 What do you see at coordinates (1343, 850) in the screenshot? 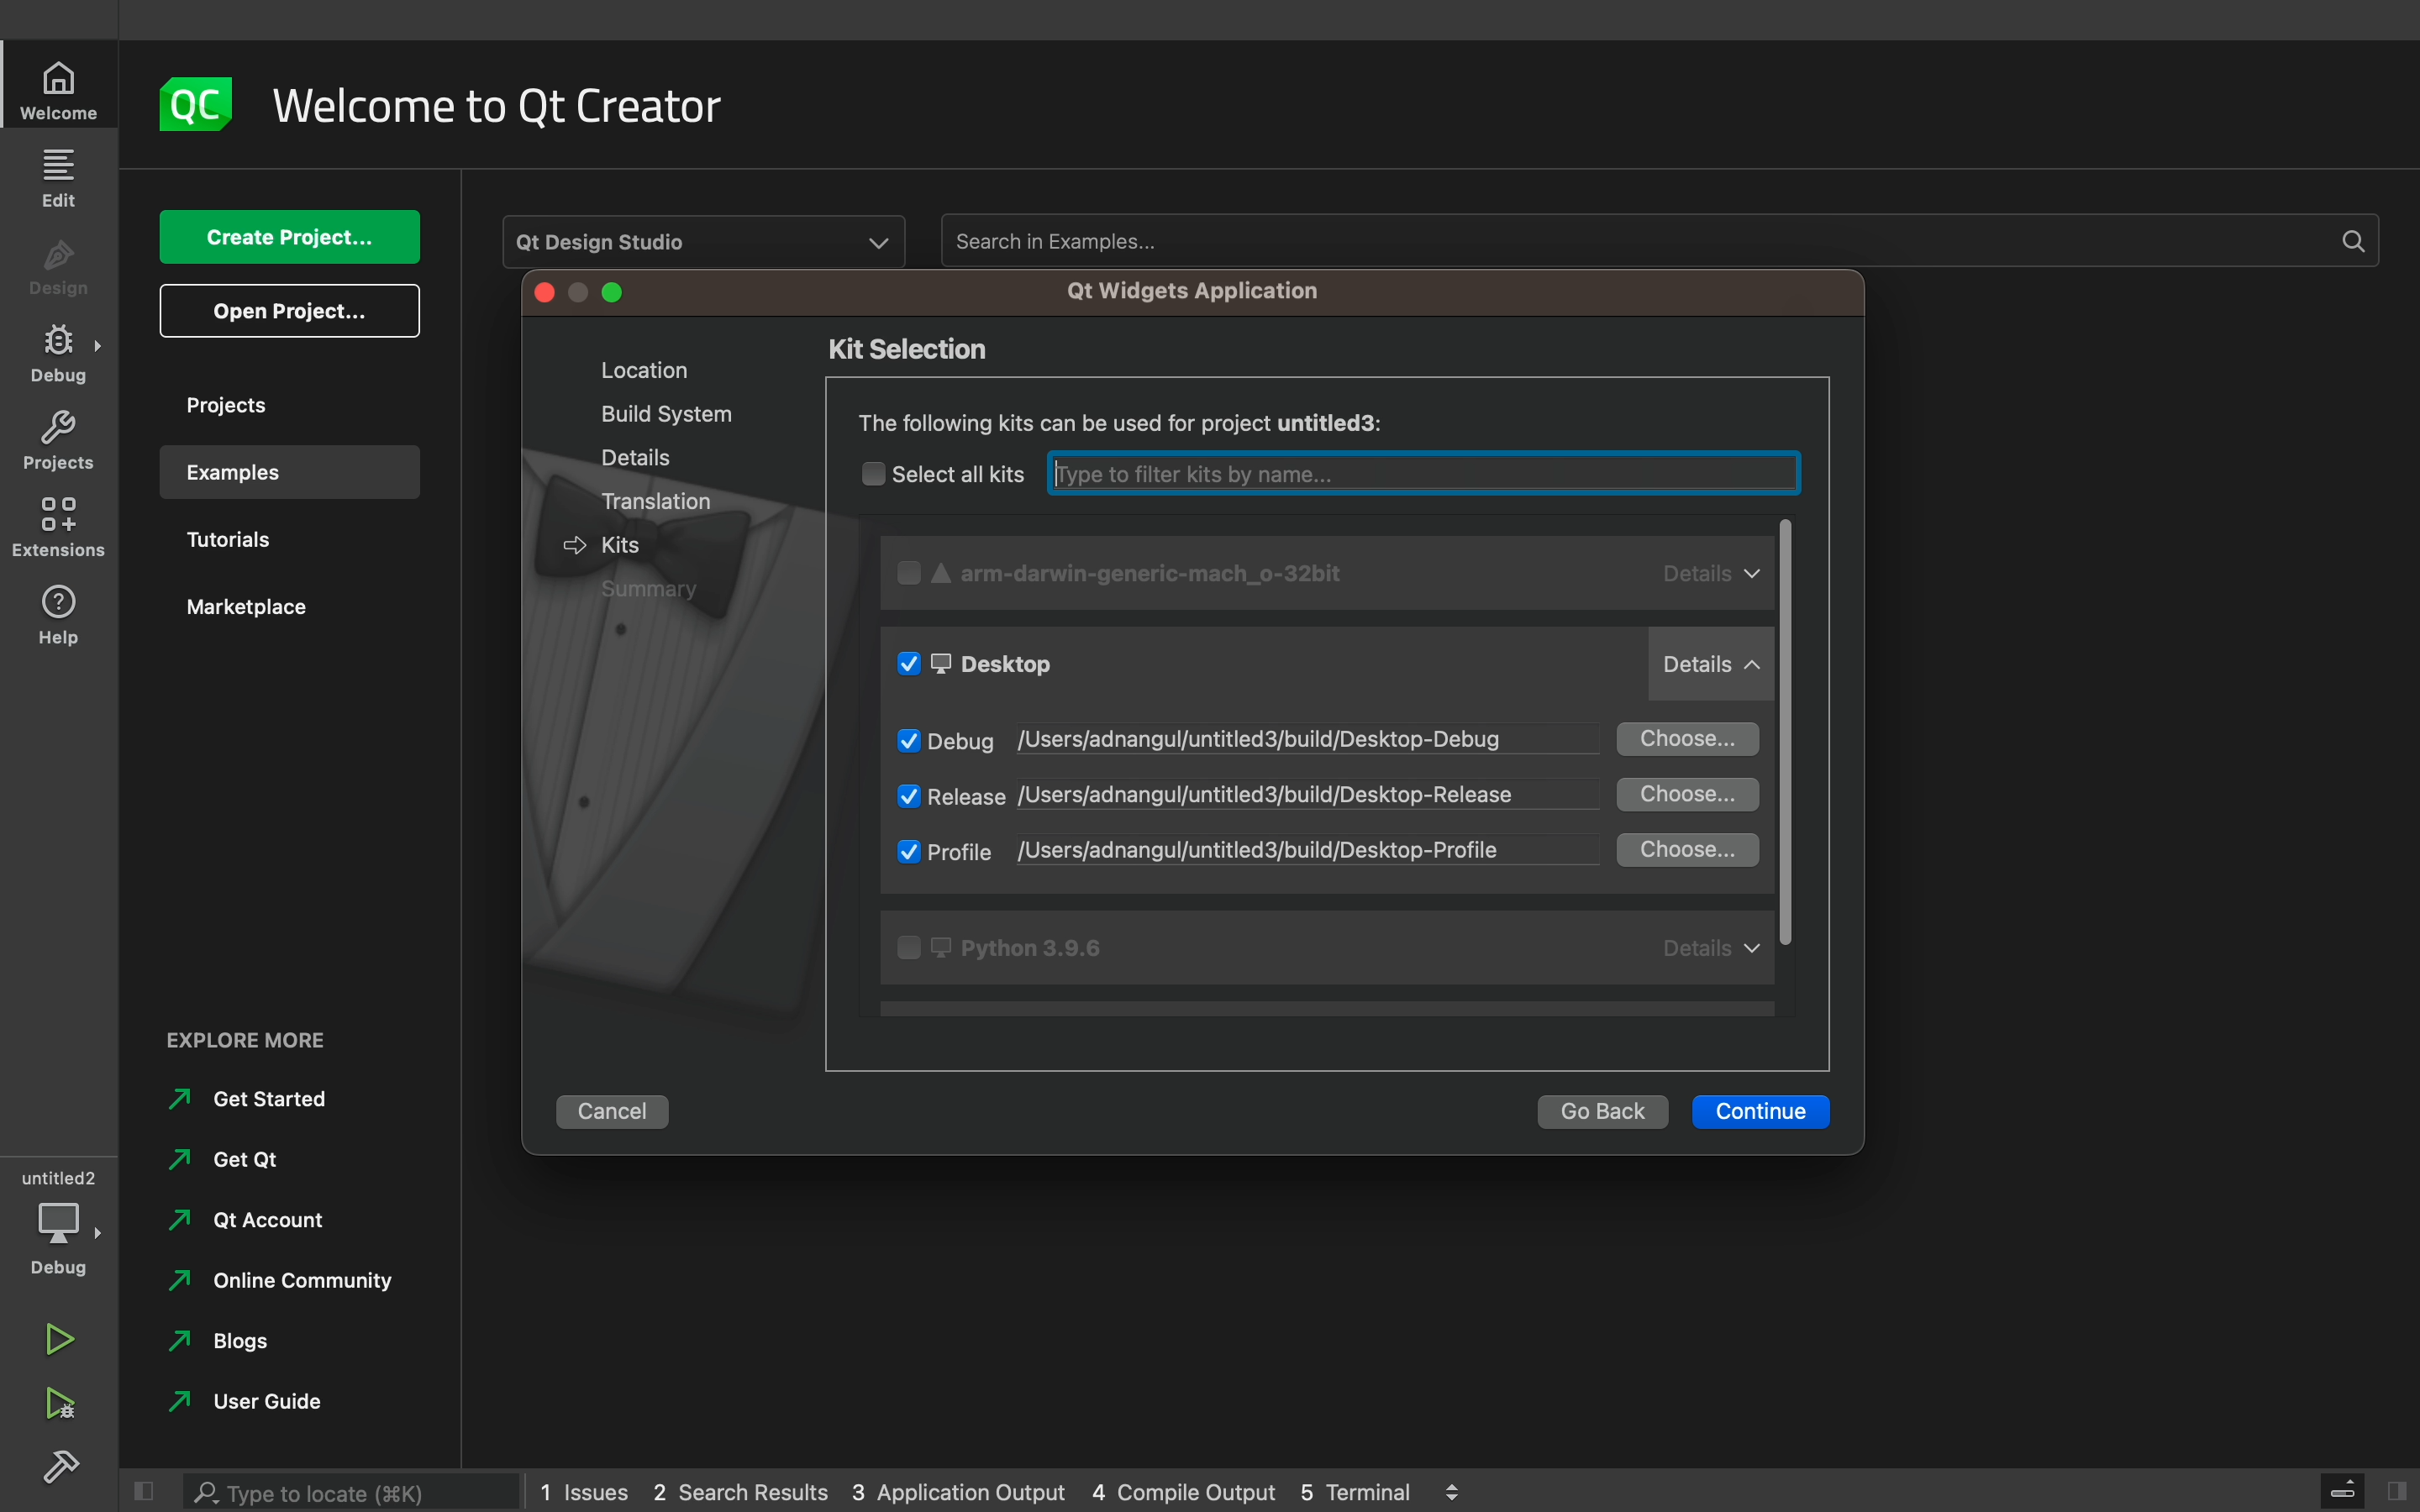
I see `profile: choose destination` at bounding box center [1343, 850].